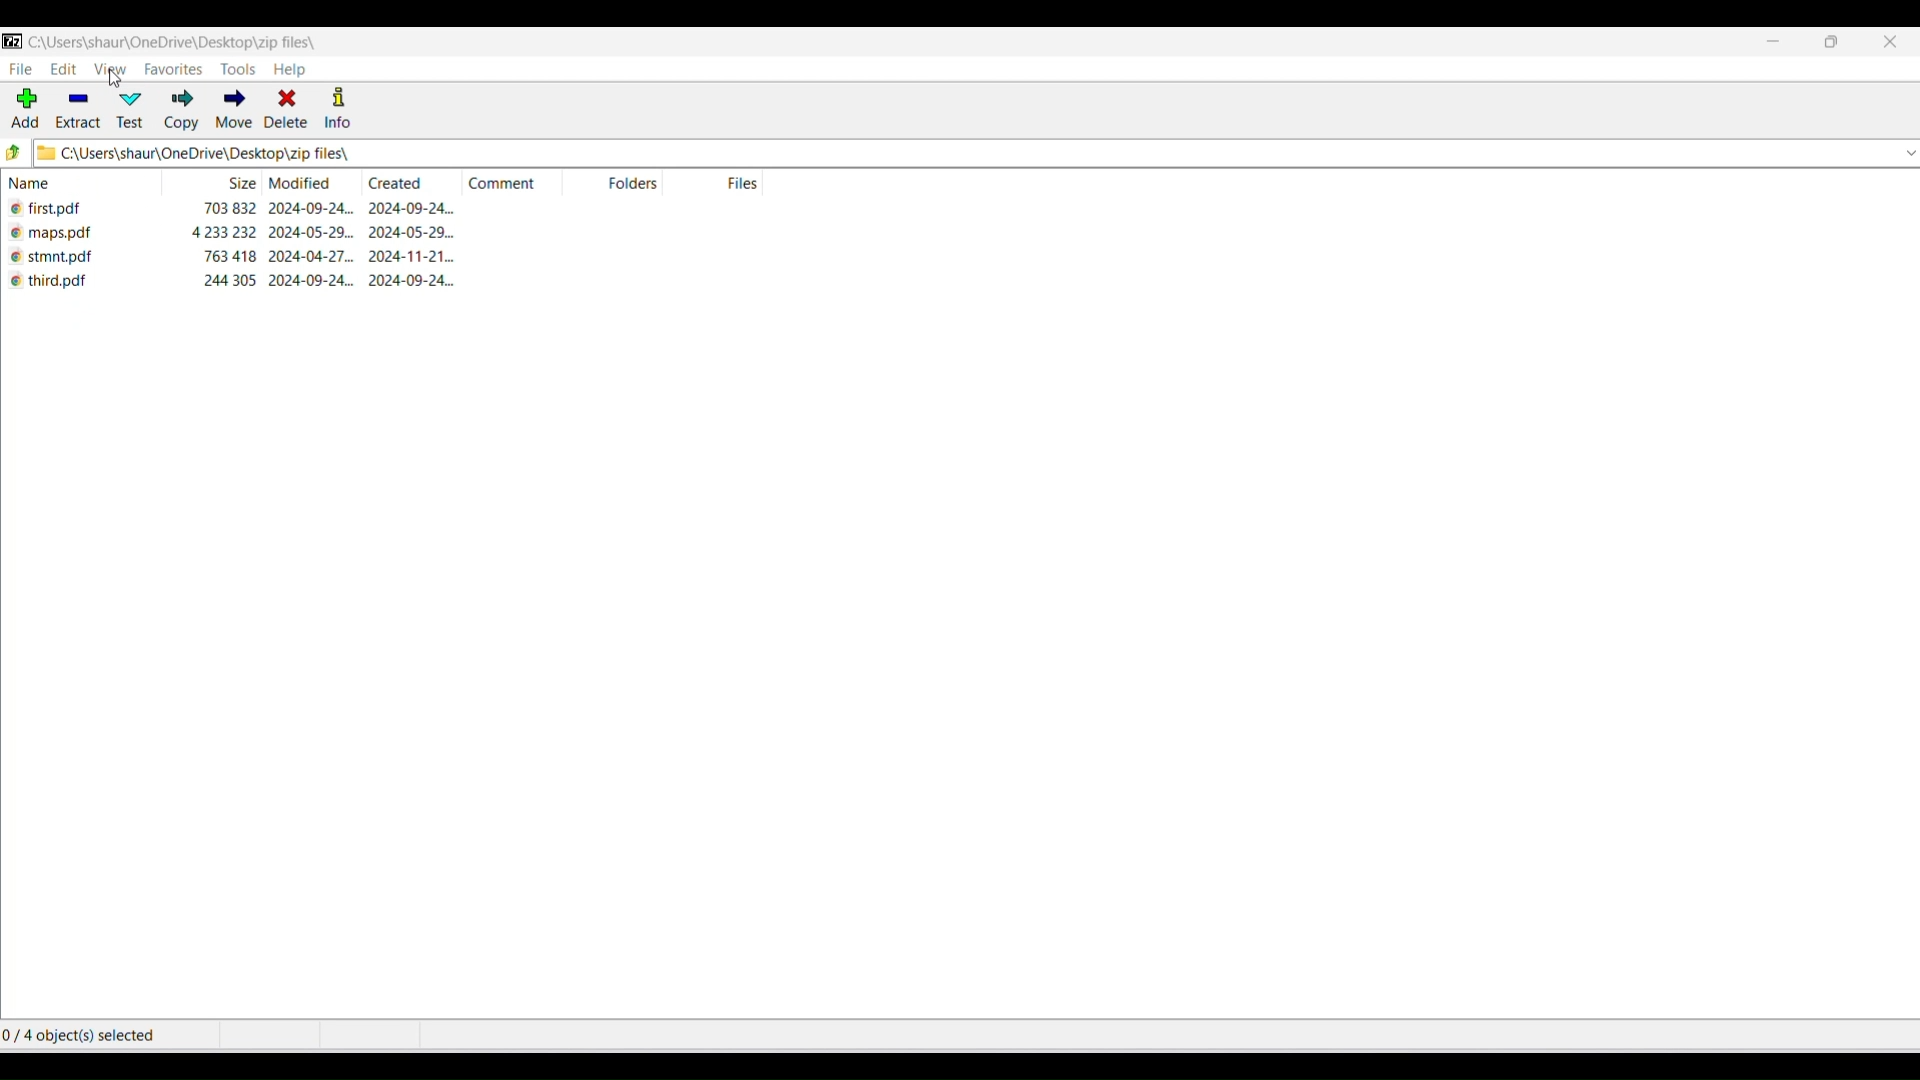 The image size is (1920, 1080). Describe the element at coordinates (316, 283) in the screenshot. I see `modification date` at that location.